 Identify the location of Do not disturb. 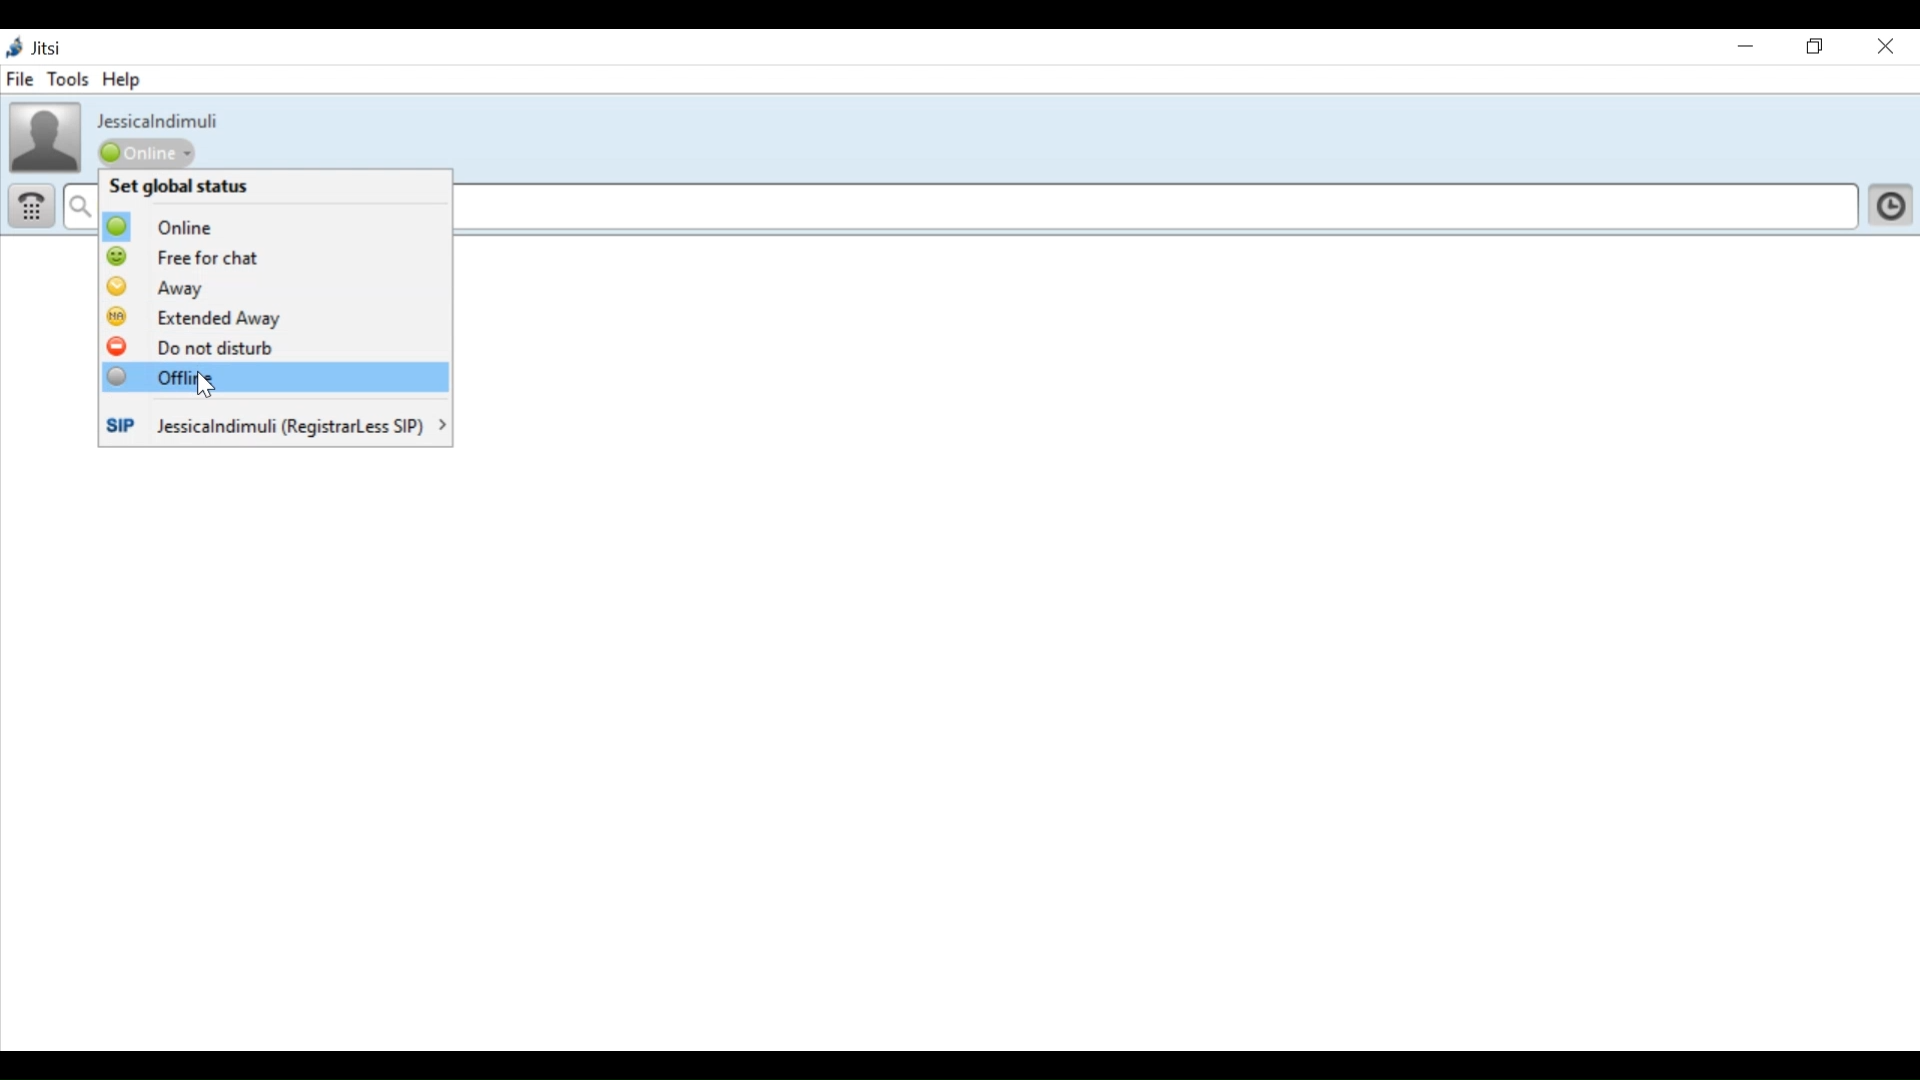
(274, 347).